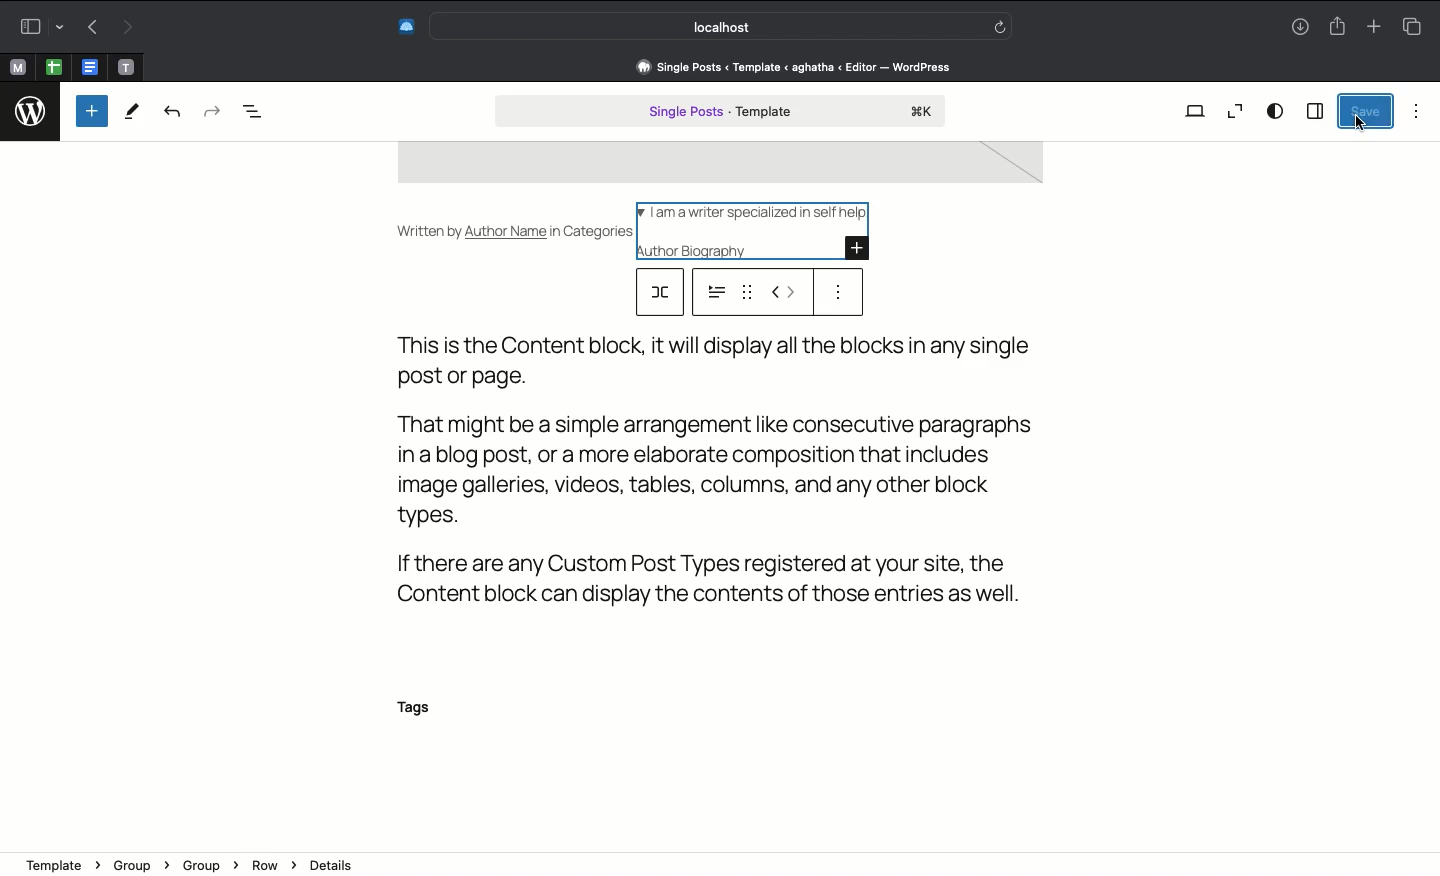 Image resolution: width=1440 pixels, height=876 pixels. What do you see at coordinates (210, 110) in the screenshot?
I see `Redo` at bounding box center [210, 110].